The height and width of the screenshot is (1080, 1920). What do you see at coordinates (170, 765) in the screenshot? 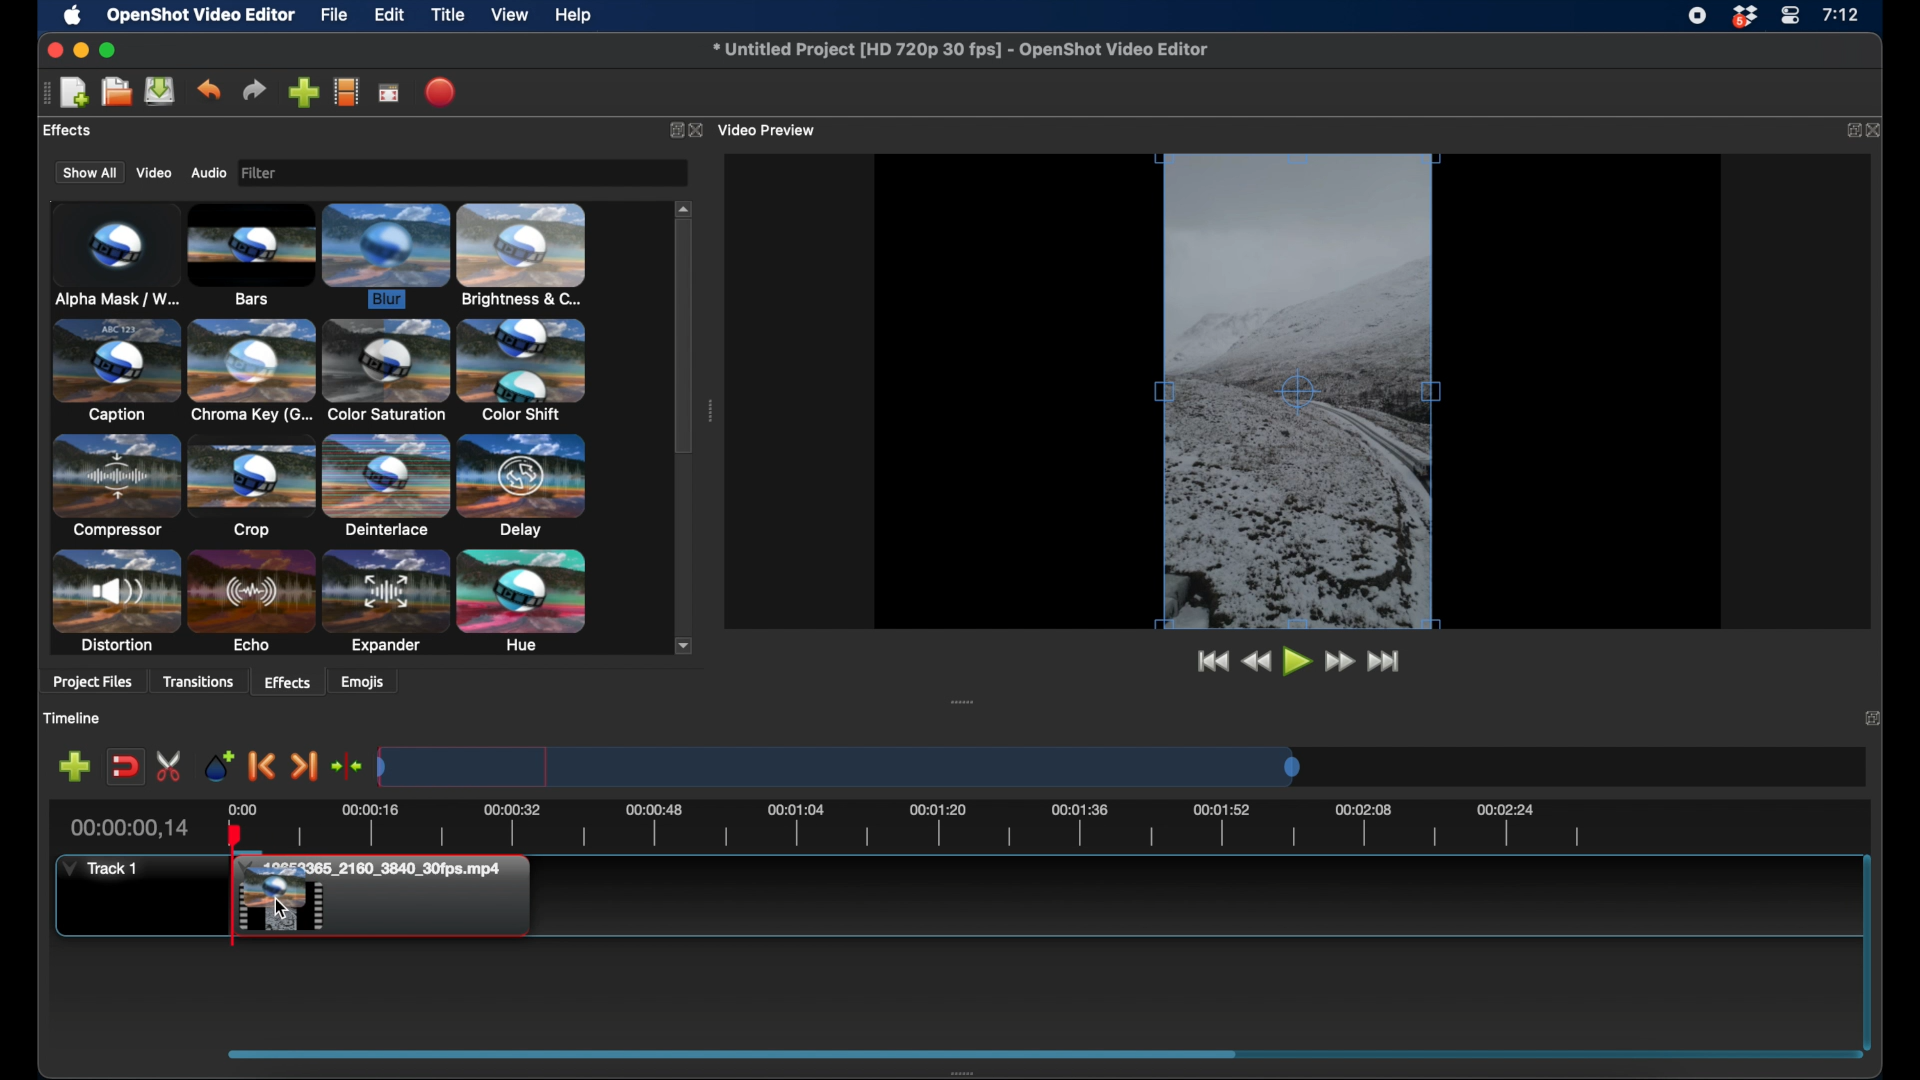
I see `enable razor` at bounding box center [170, 765].